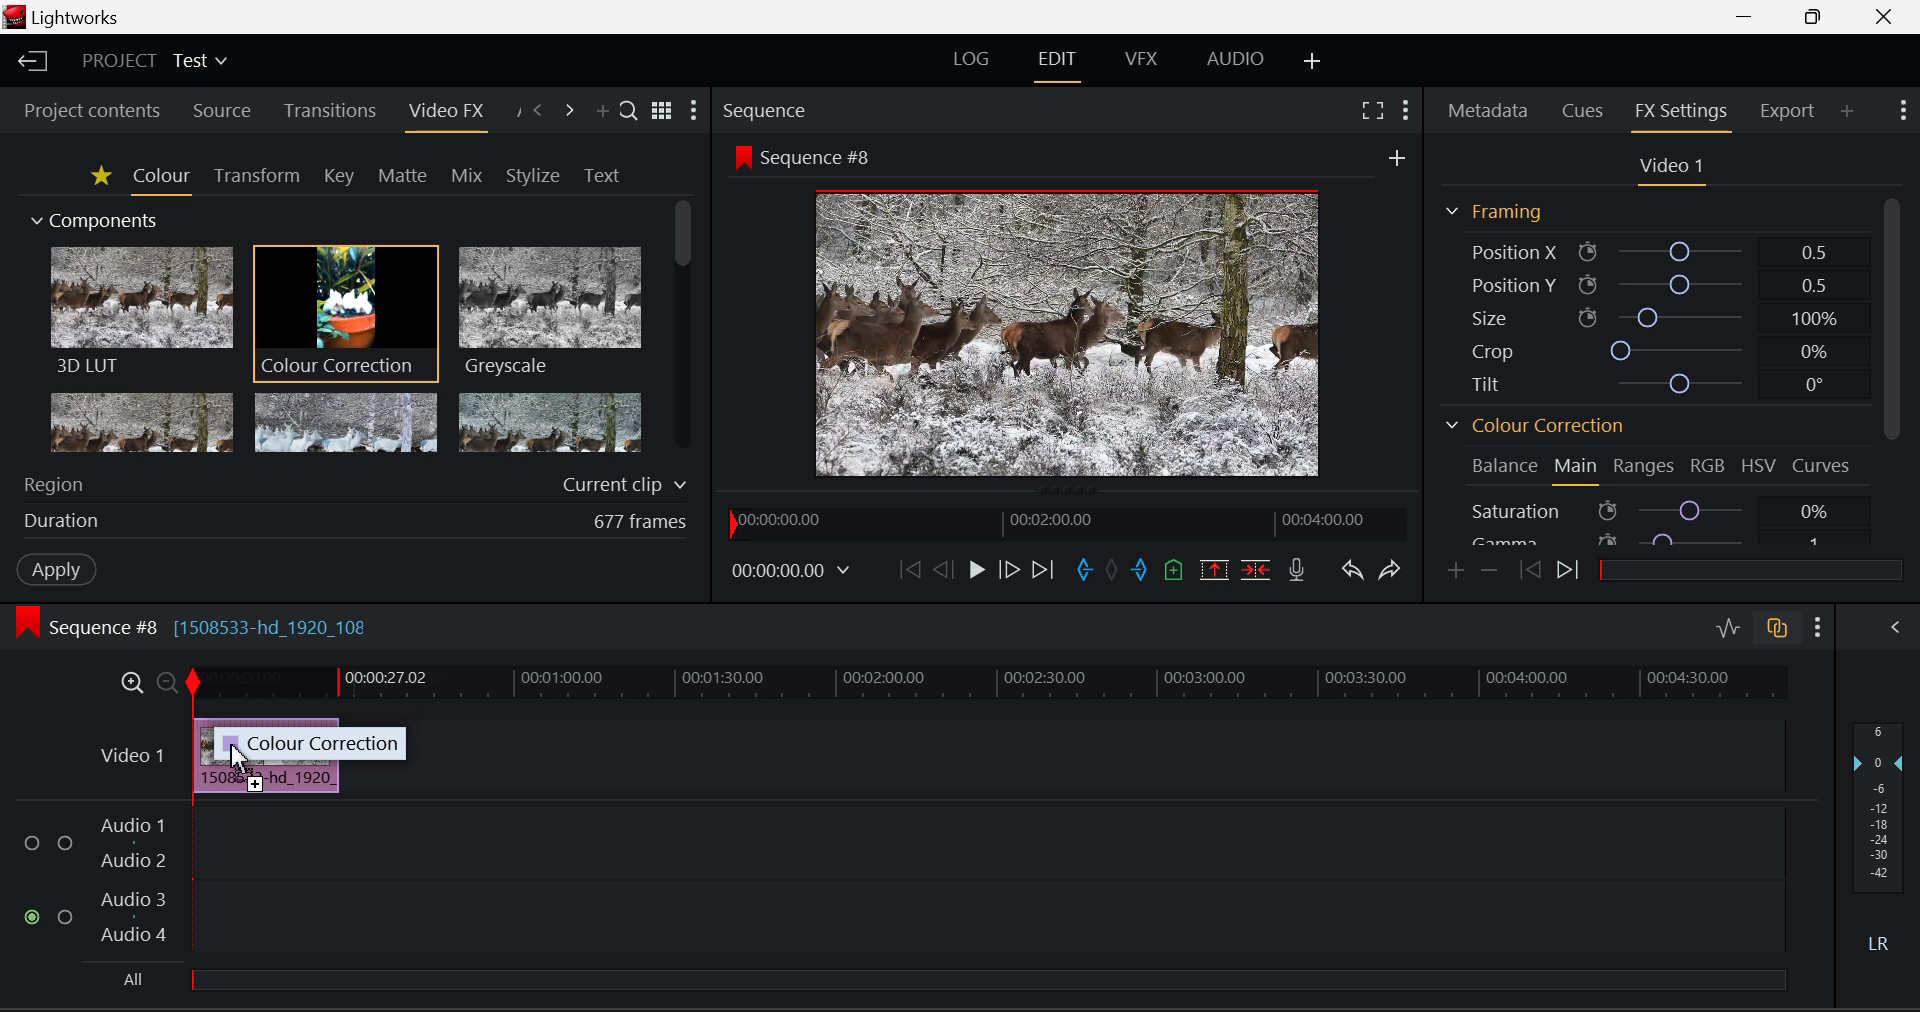 This screenshot has height=1012, width=1920. Describe the element at coordinates (791, 573) in the screenshot. I see `Frame Time` at that location.